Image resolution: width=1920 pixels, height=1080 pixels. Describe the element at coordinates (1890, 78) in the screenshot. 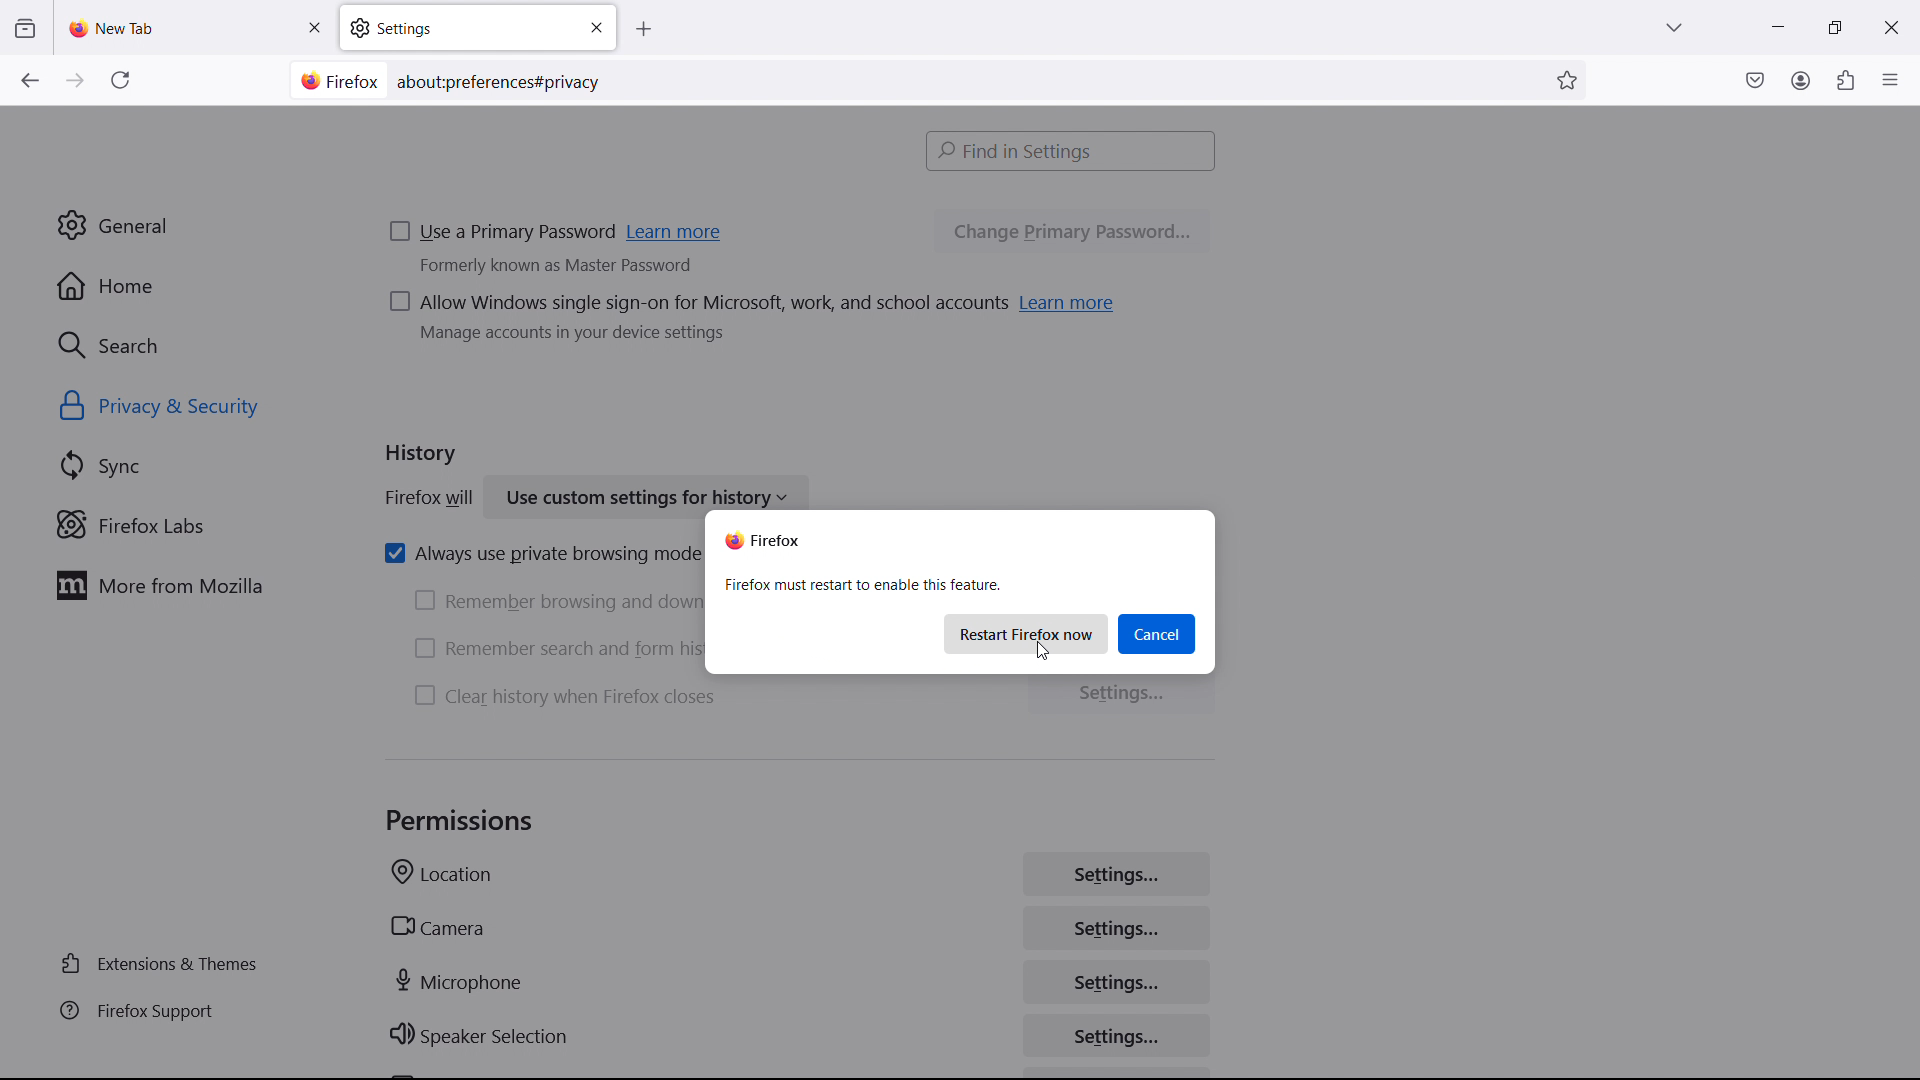

I see `open application menu` at that location.